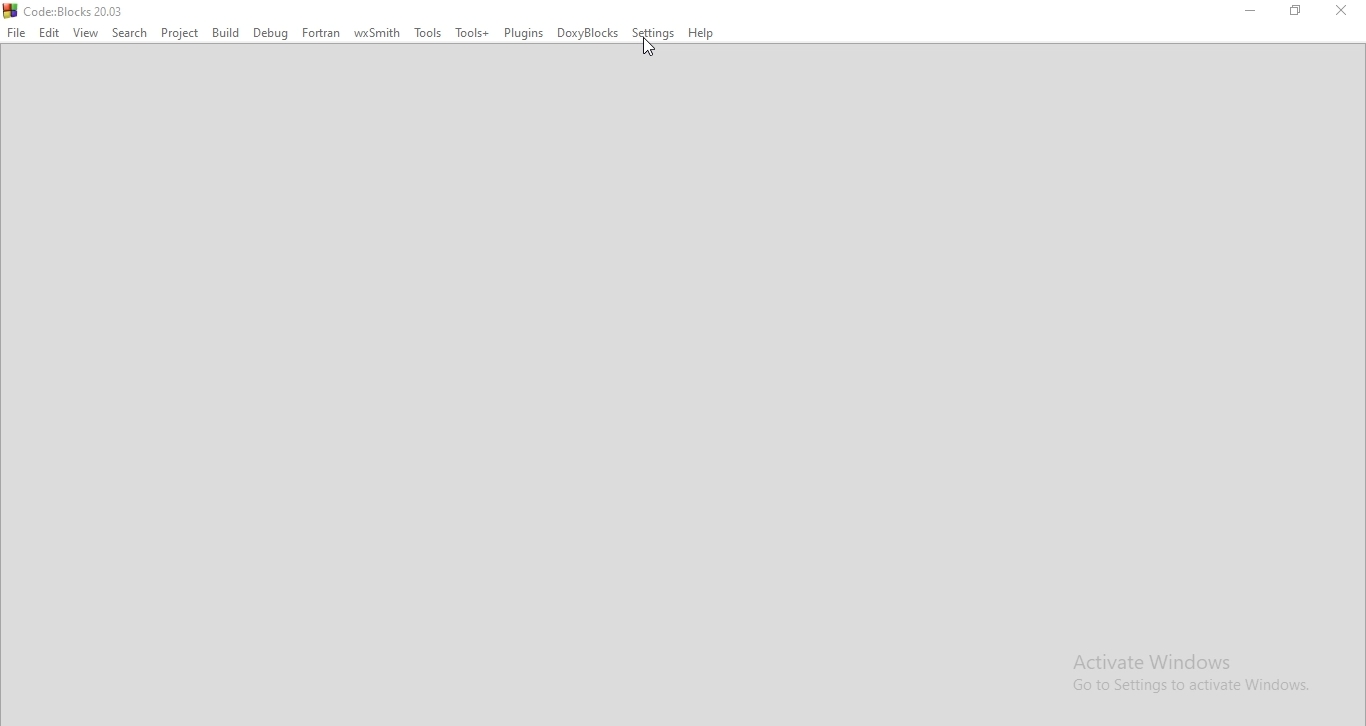 This screenshot has height=726, width=1366. Describe the element at coordinates (86, 34) in the screenshot. I see `View` at that location.